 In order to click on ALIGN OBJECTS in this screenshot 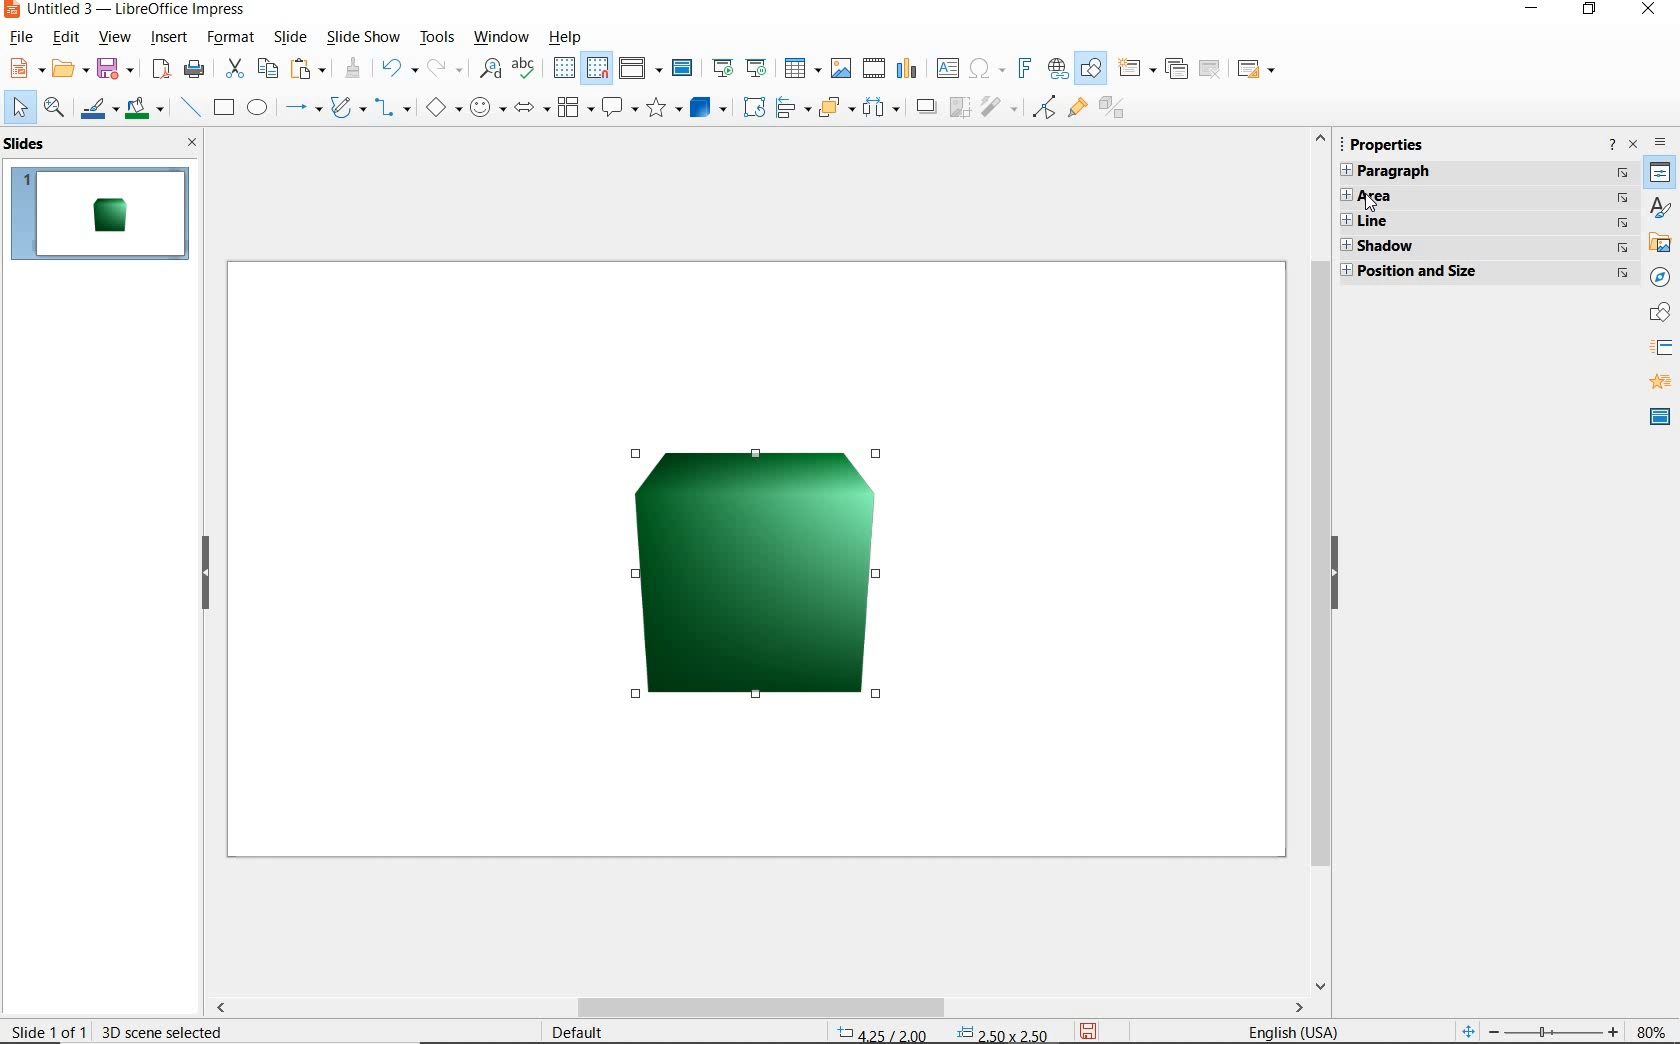, I will do `click(792, 110)`.